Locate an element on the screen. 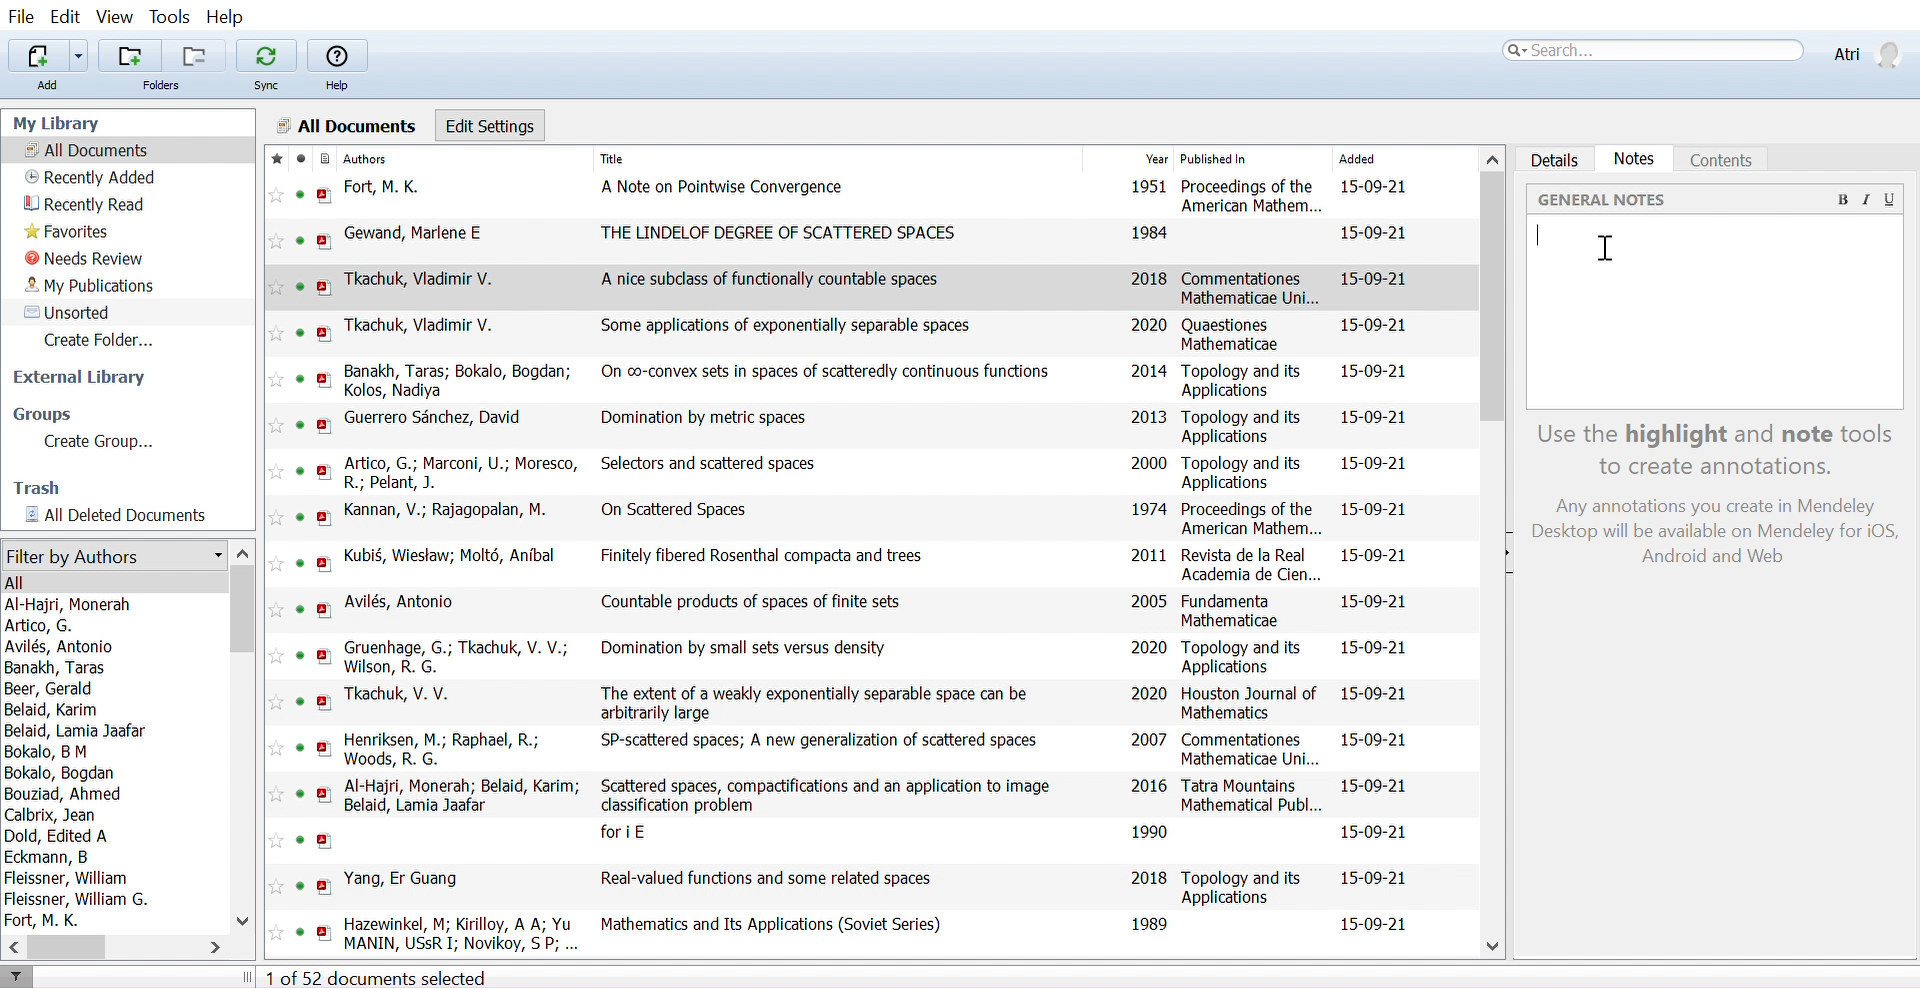 This screenshot has width=1920, height=988. Trash is located at coordinates (46, 489).